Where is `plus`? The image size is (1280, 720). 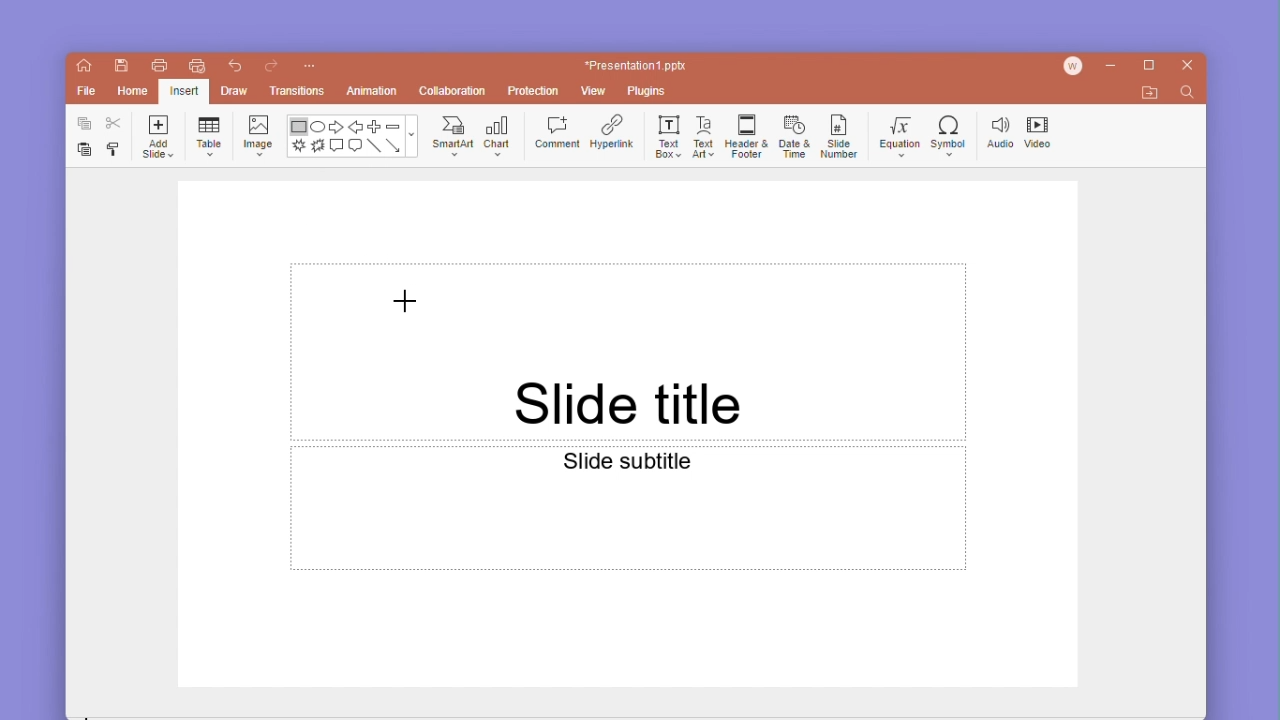
plus is located at coordinates (373, 126).